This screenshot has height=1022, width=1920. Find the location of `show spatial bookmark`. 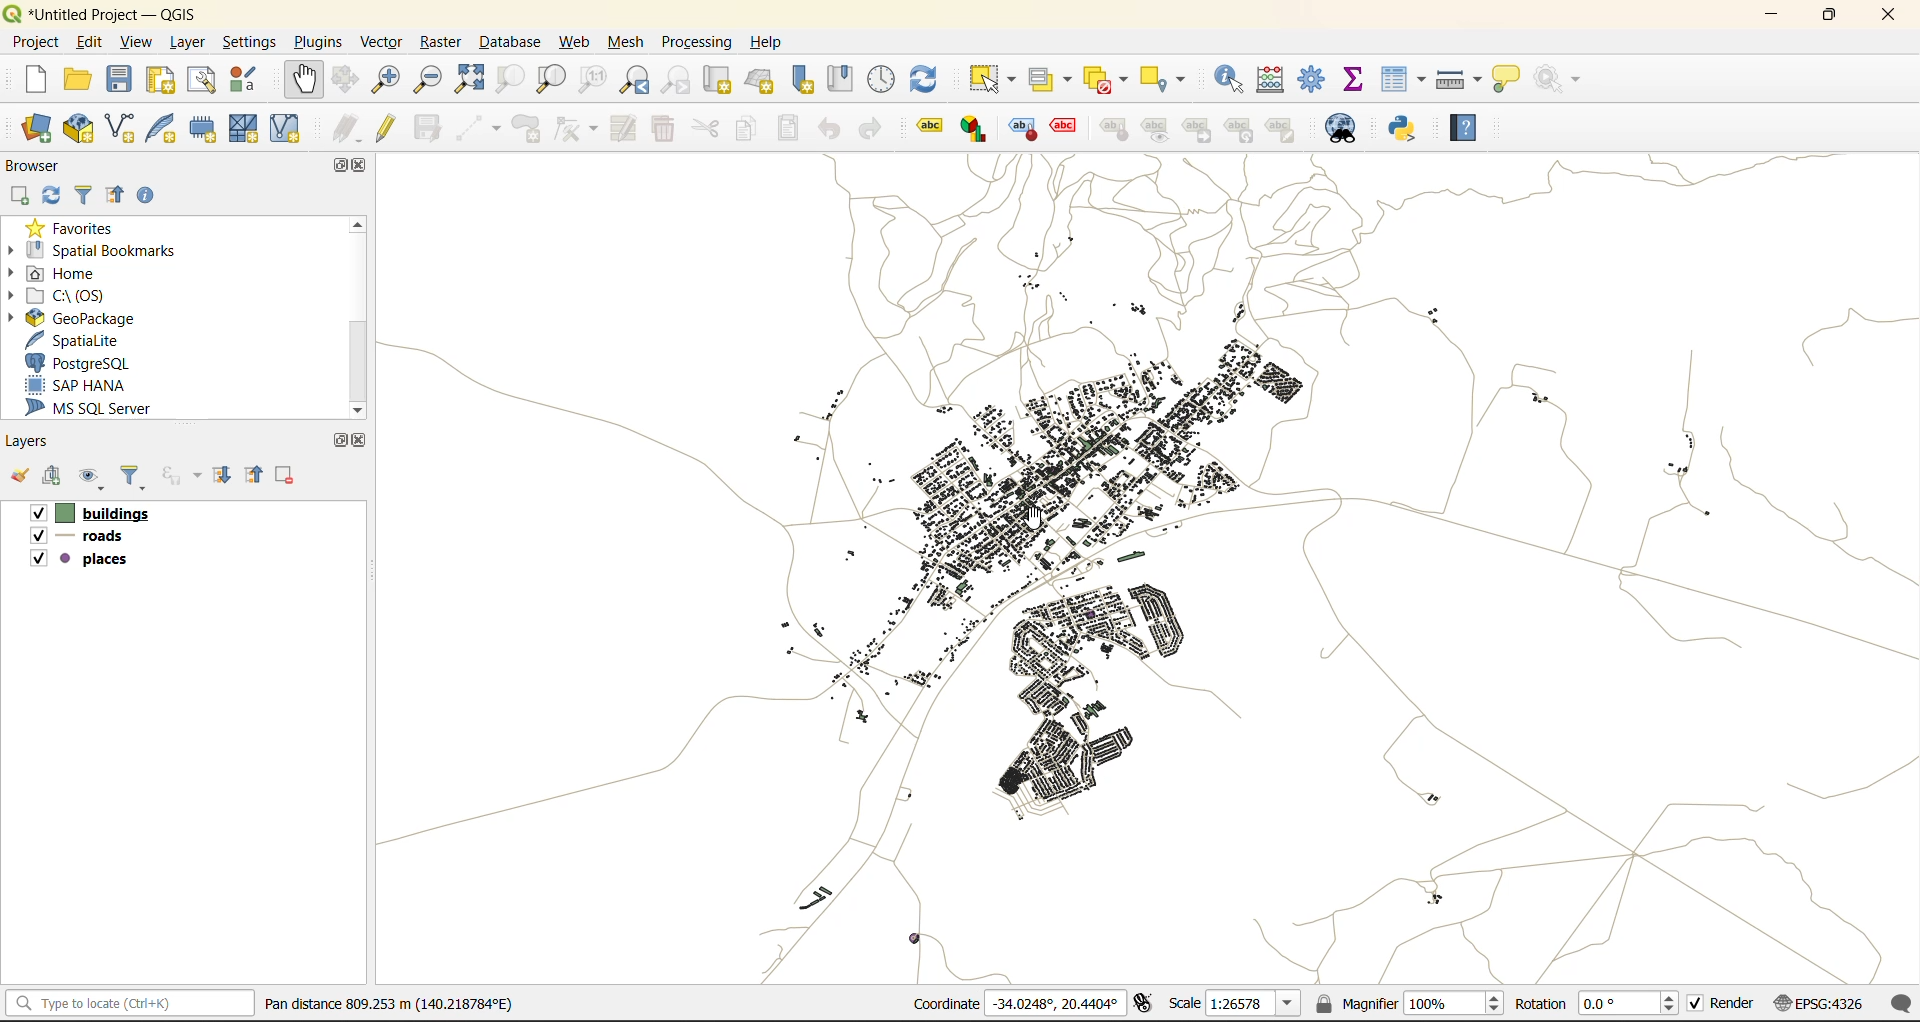

show spatial bookmark is located at coordinates (839, 79).